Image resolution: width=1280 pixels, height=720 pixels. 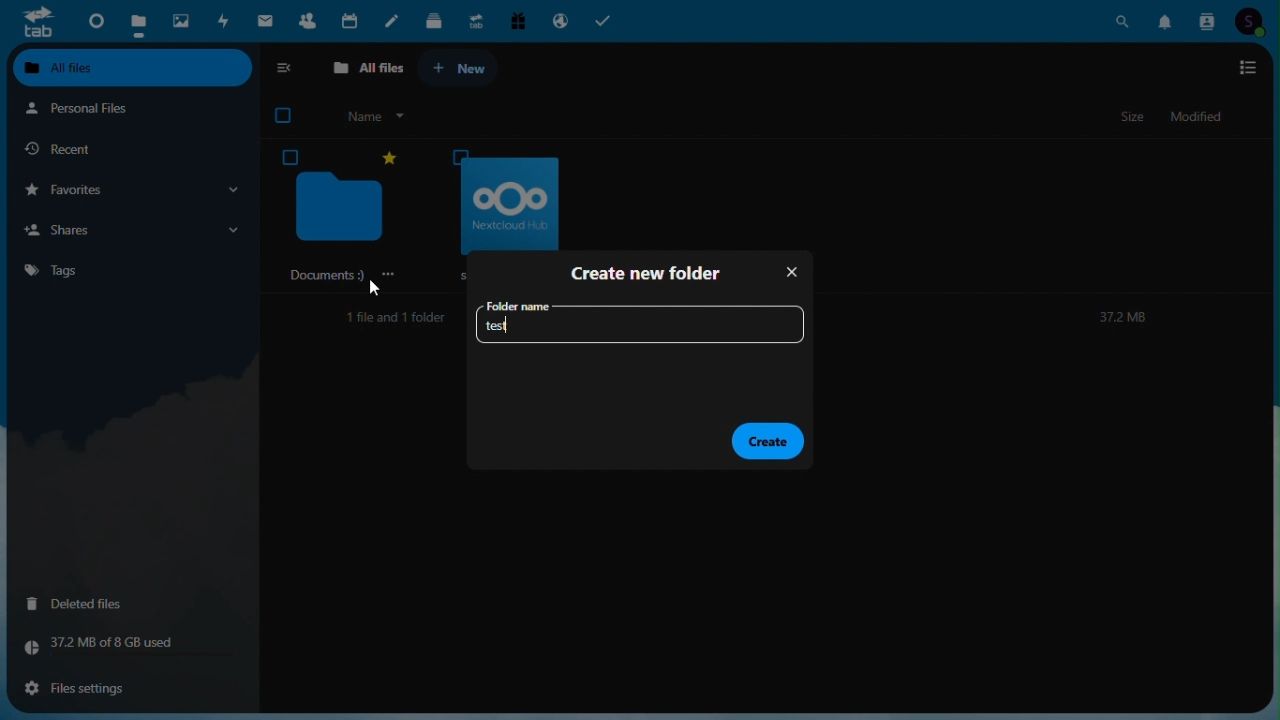 I want to click on Storage, so click(x=126, y=649).